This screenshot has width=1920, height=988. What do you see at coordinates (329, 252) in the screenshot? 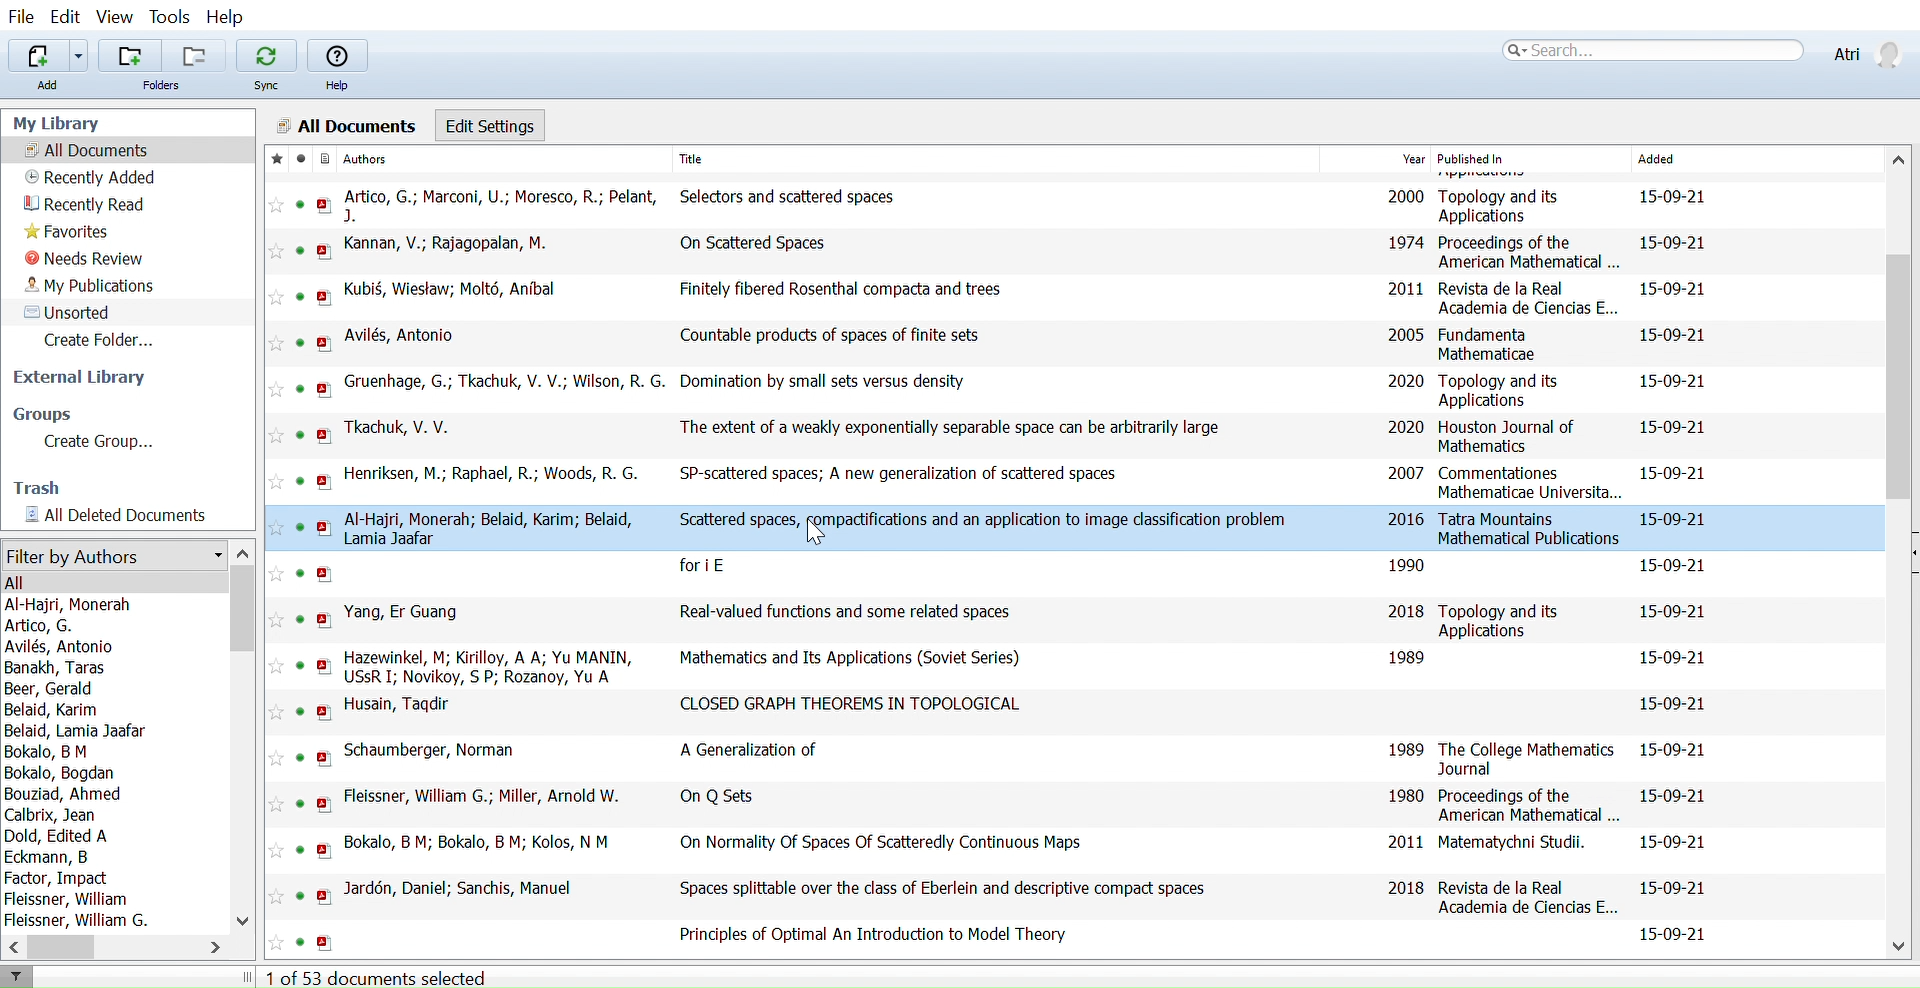
I see `Pdf document` at bounding box center [329, 252].